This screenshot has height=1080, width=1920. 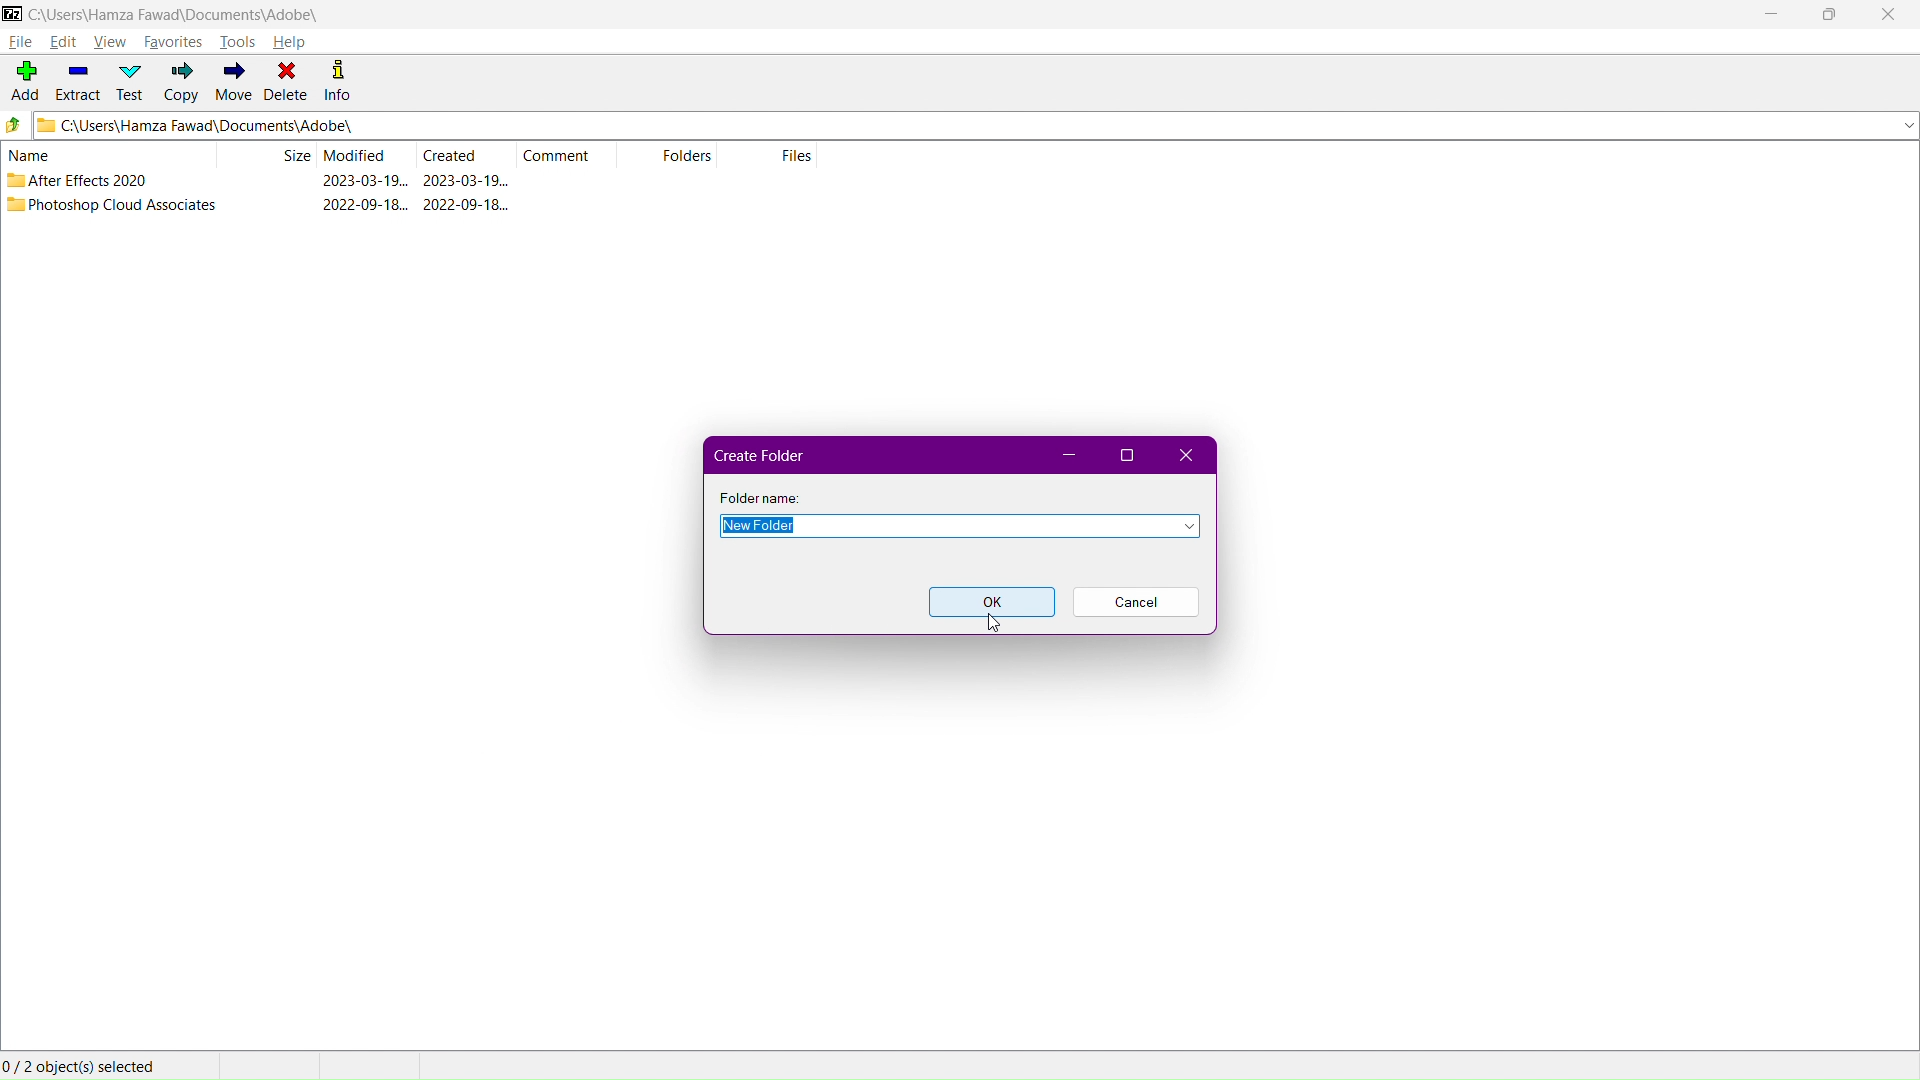 What do you see at coordinates (178, 83) in the screenshot?
I see `Copy` at bounding box center [178, 83].